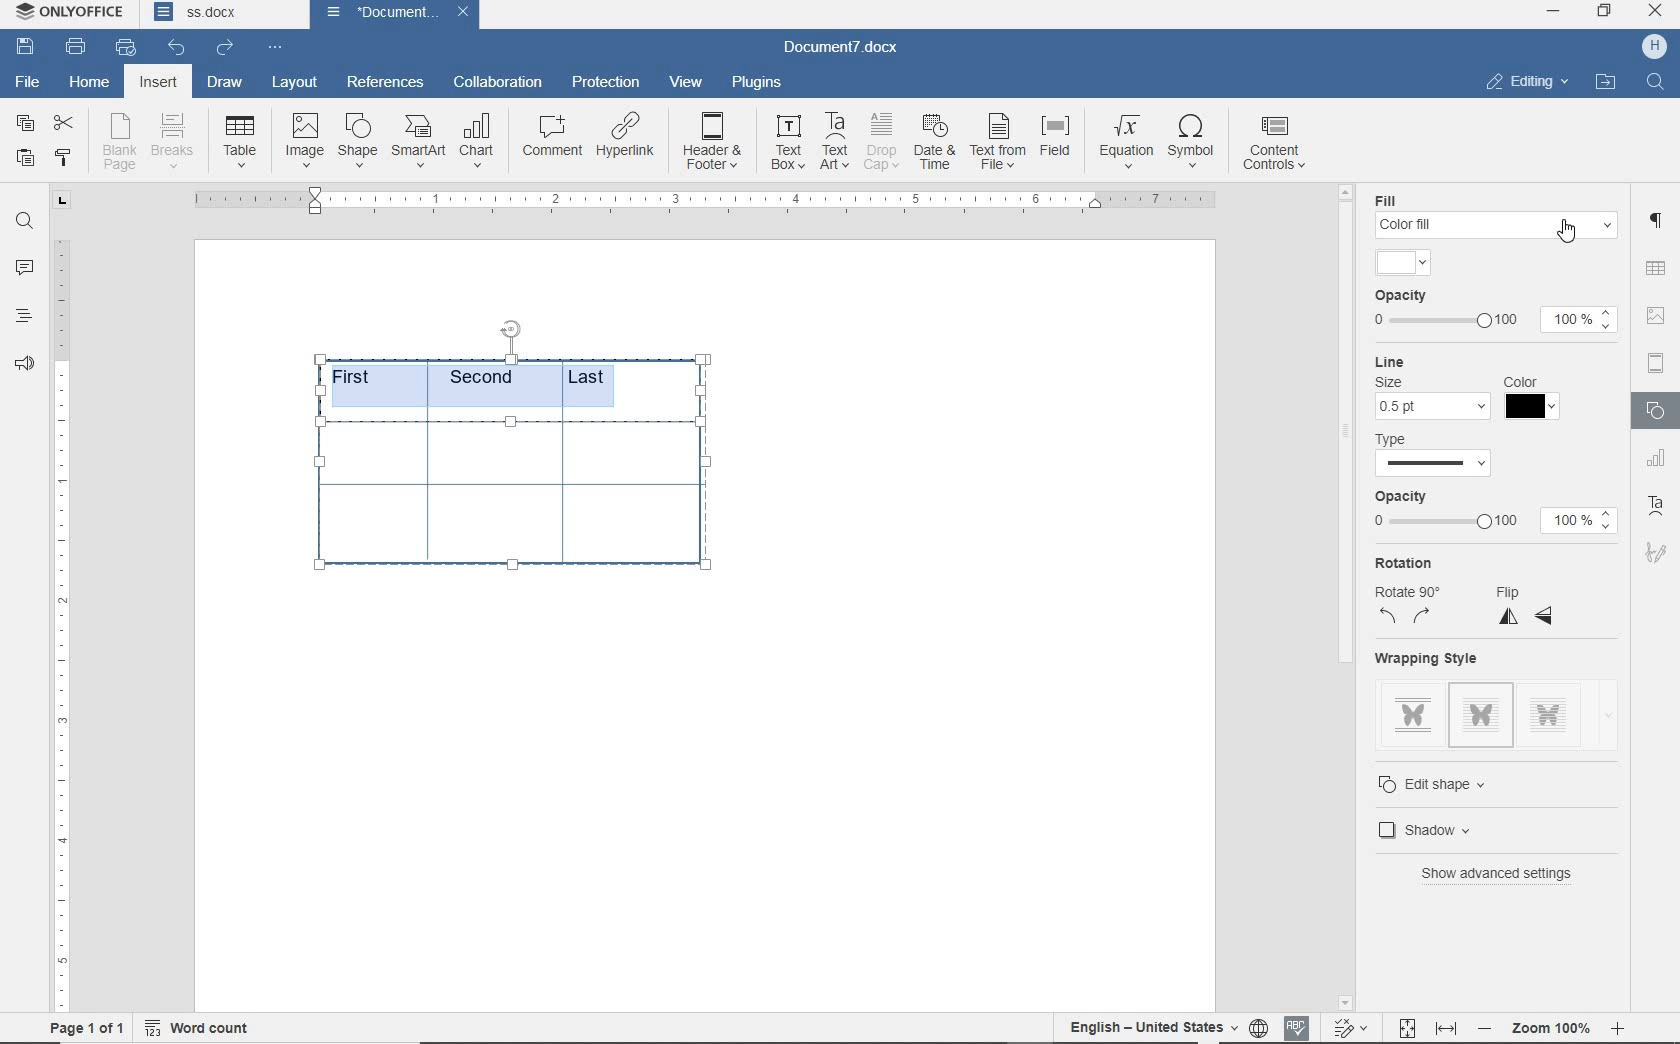 The image size is (1680, 1044). Describe the element at coordinates (24, 221) in the screenshot. I see `find` at that location.